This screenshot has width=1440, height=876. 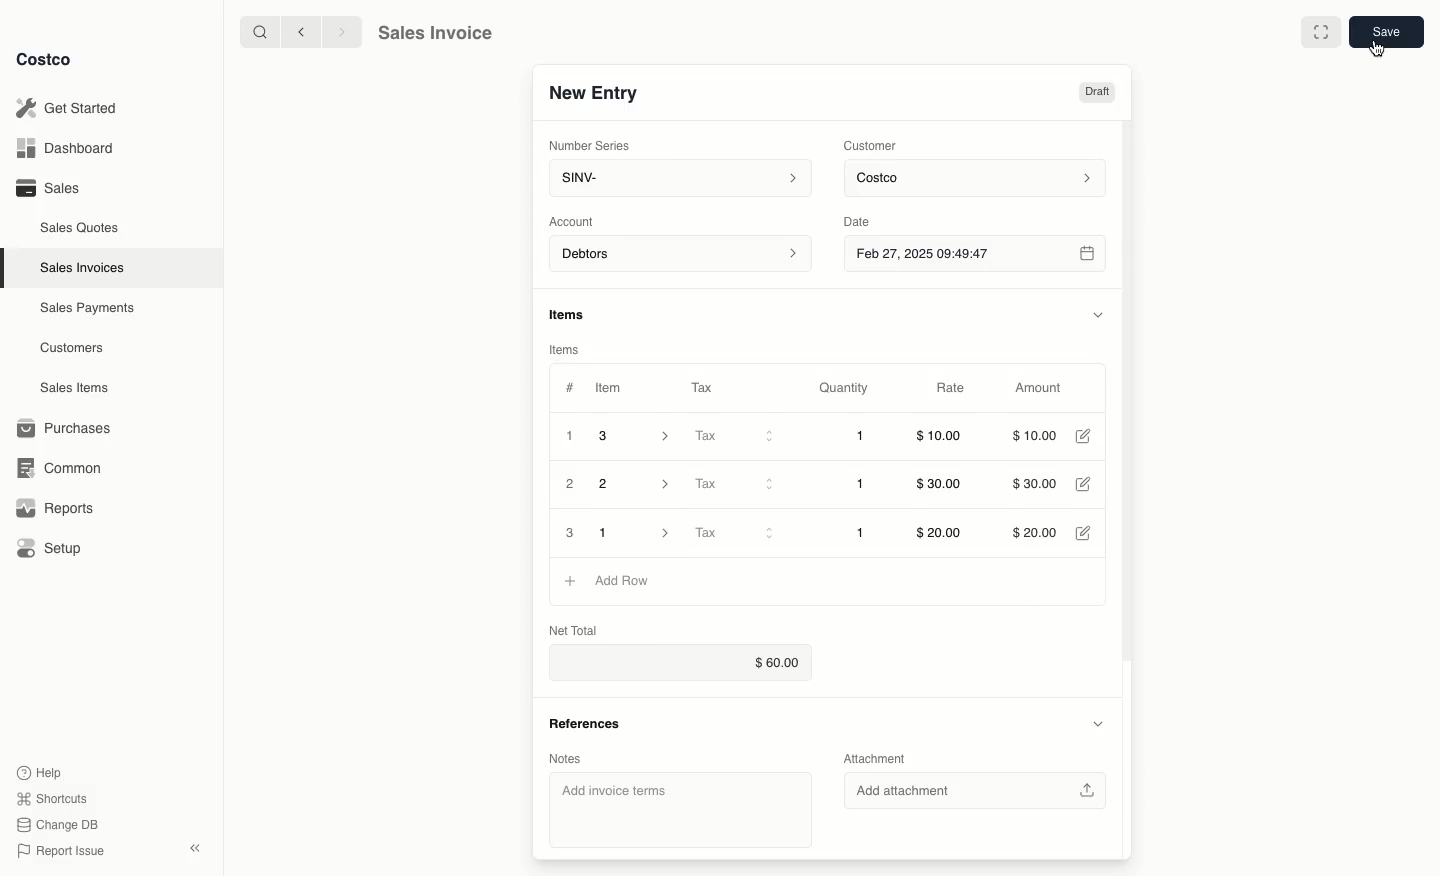 I want to click on Quantity, so click(x=845, y=388).